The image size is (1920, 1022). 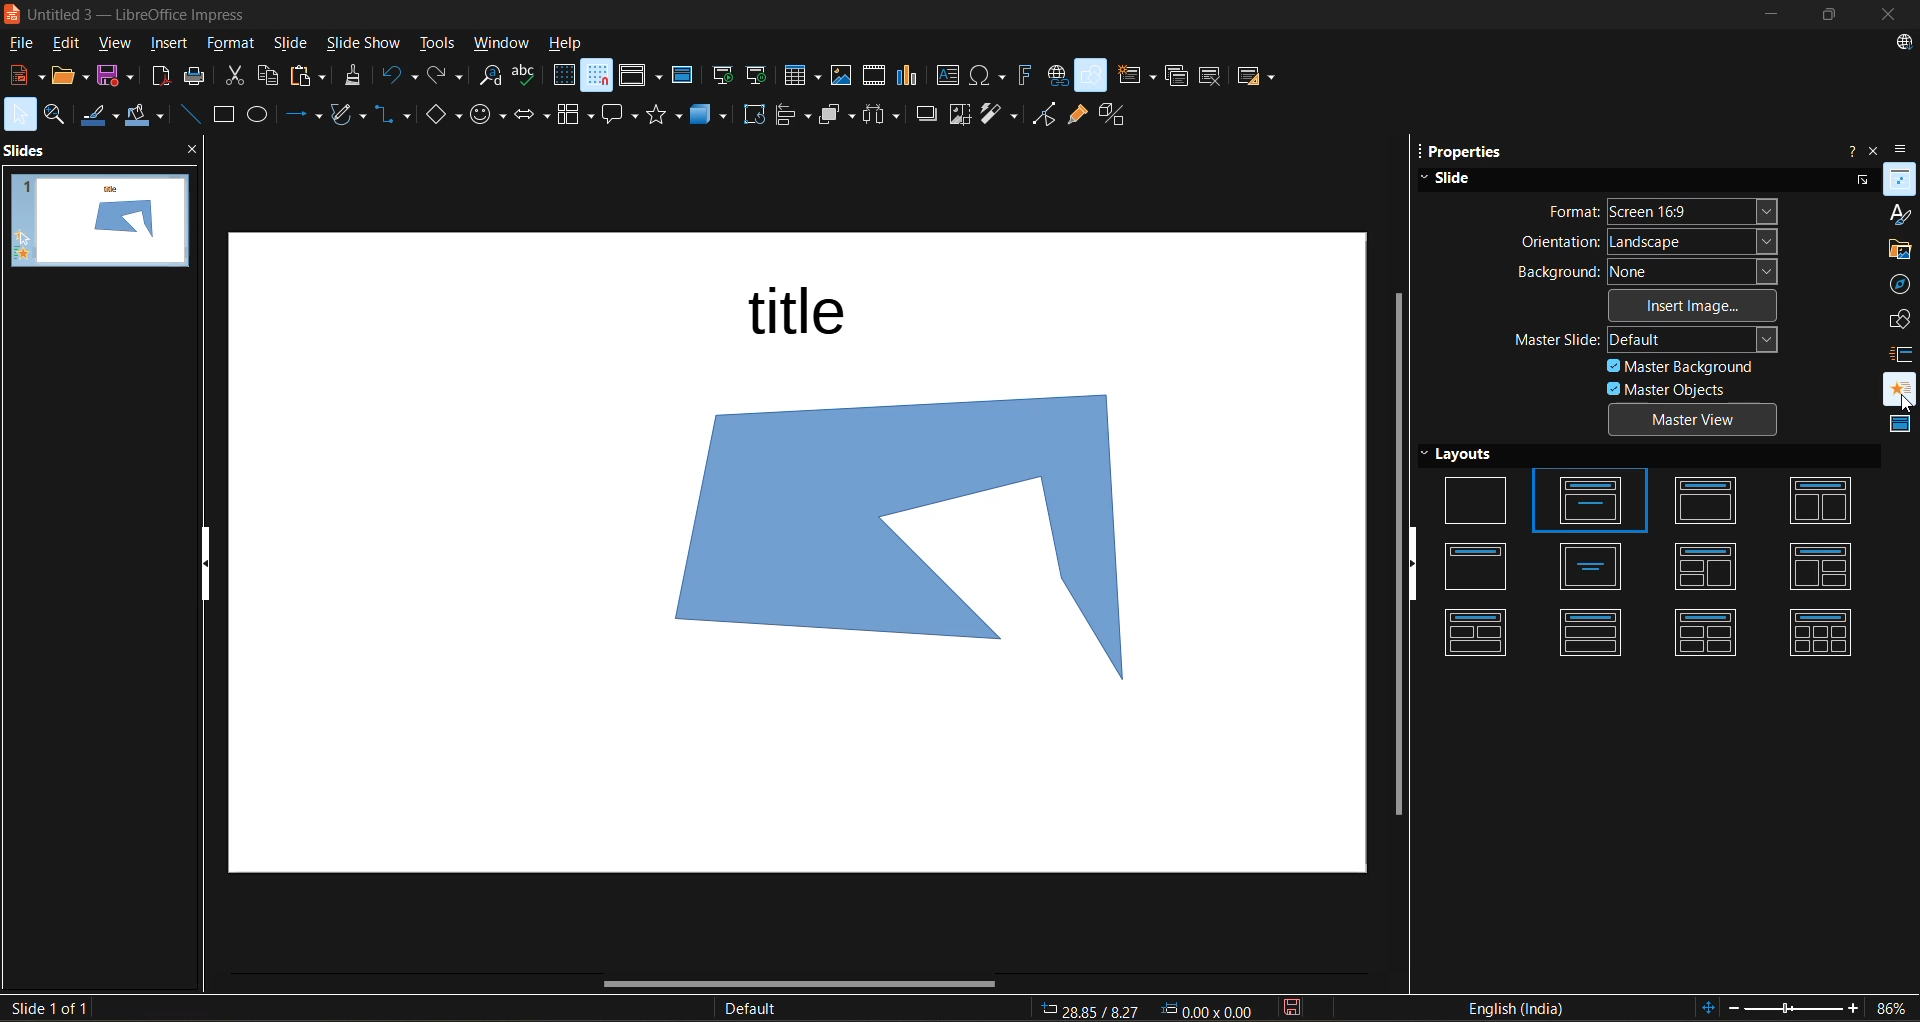 What do you see at coordinates (802, 310) in the screenshot?
I see `title` at bounding box center [802, 310].